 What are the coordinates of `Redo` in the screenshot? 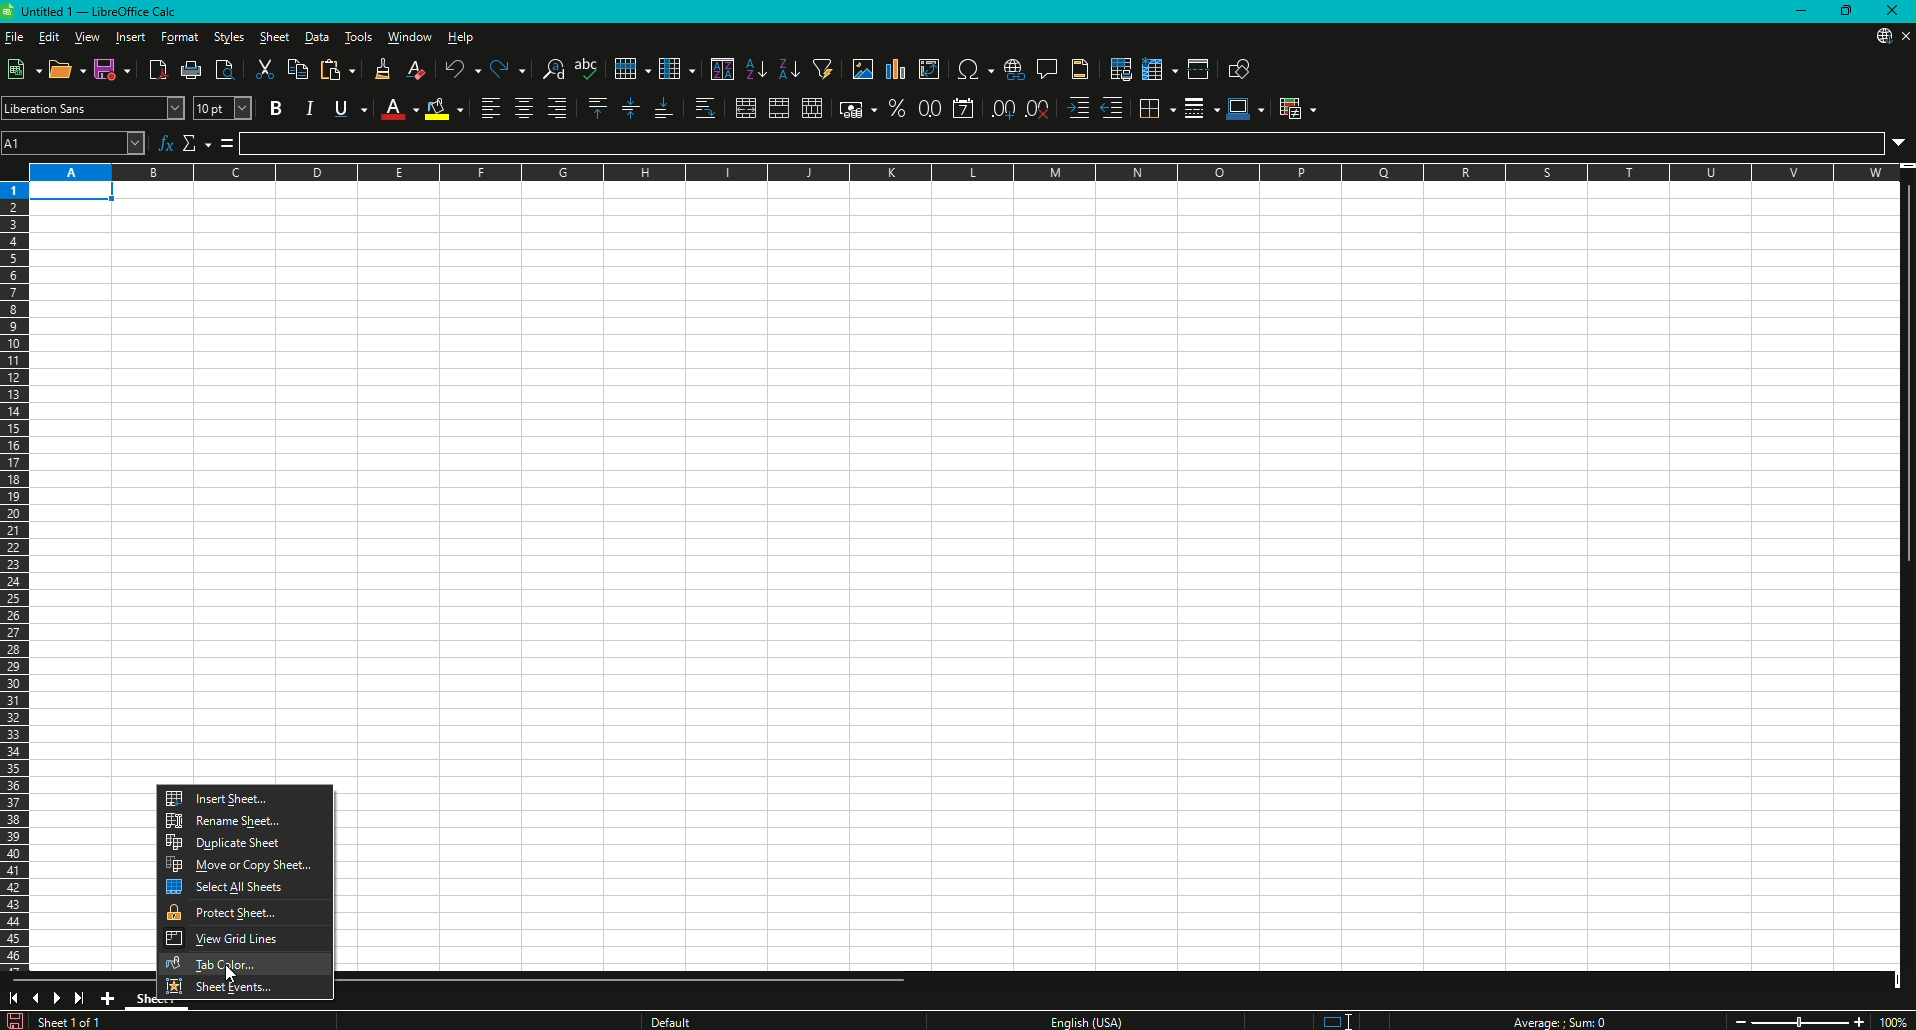 It's located at (509, 69).